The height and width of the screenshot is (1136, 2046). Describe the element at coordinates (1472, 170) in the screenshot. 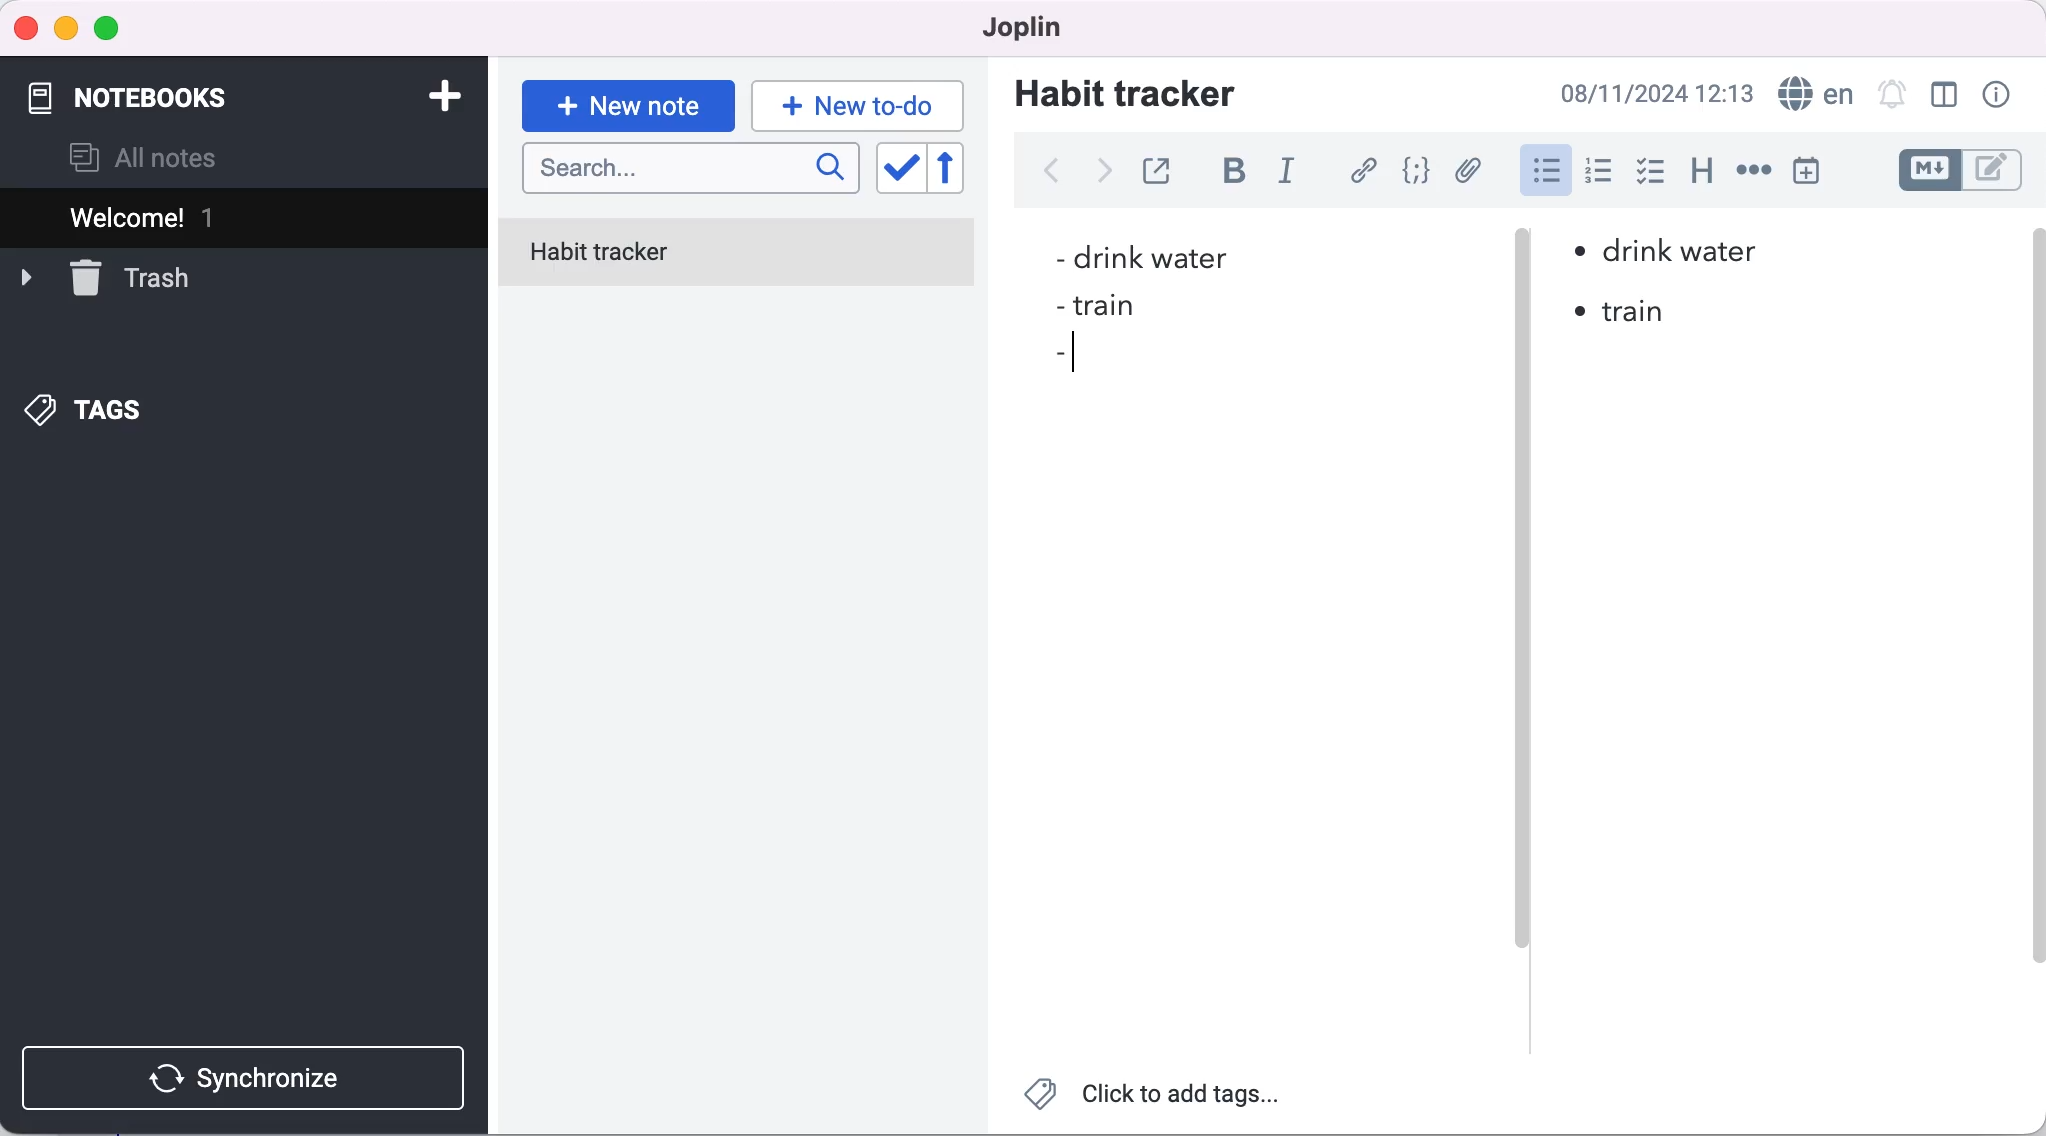

I see `attach file` at that location.